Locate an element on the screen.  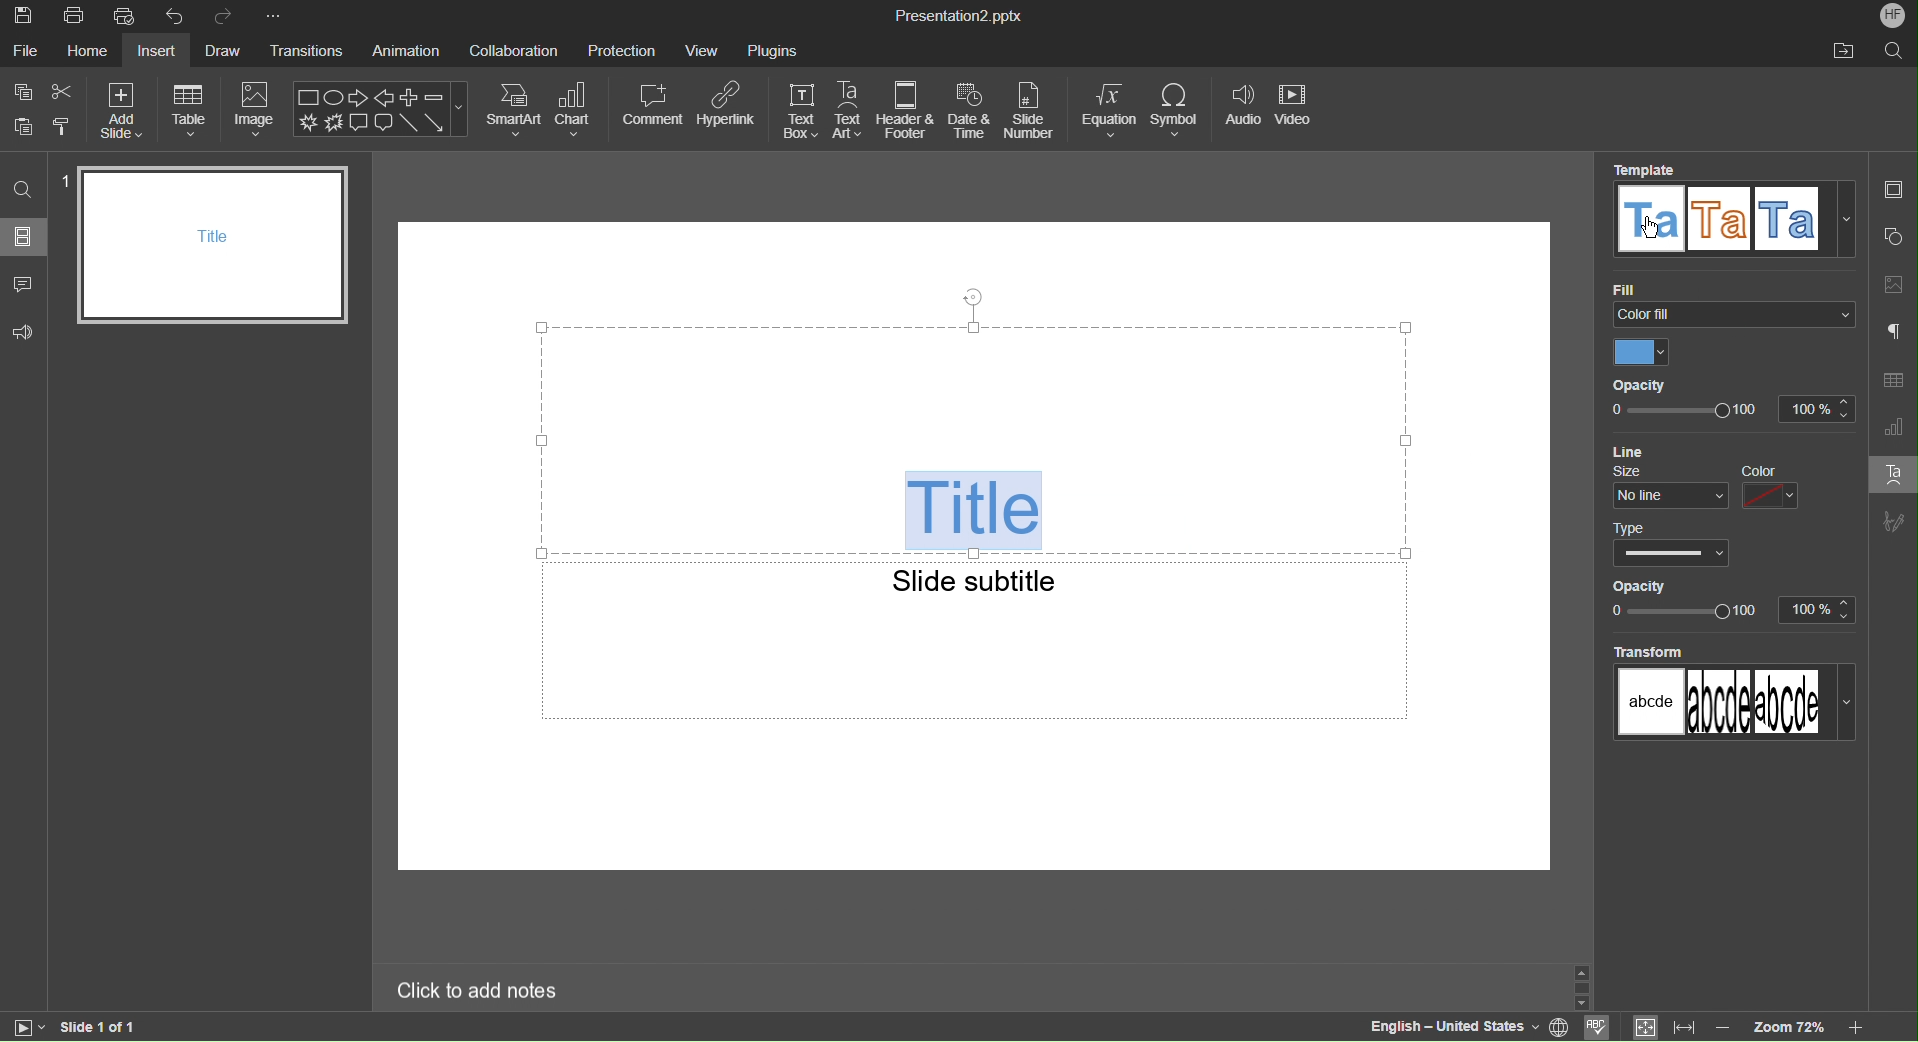
Opacity is located at coordinates (1733, 602).